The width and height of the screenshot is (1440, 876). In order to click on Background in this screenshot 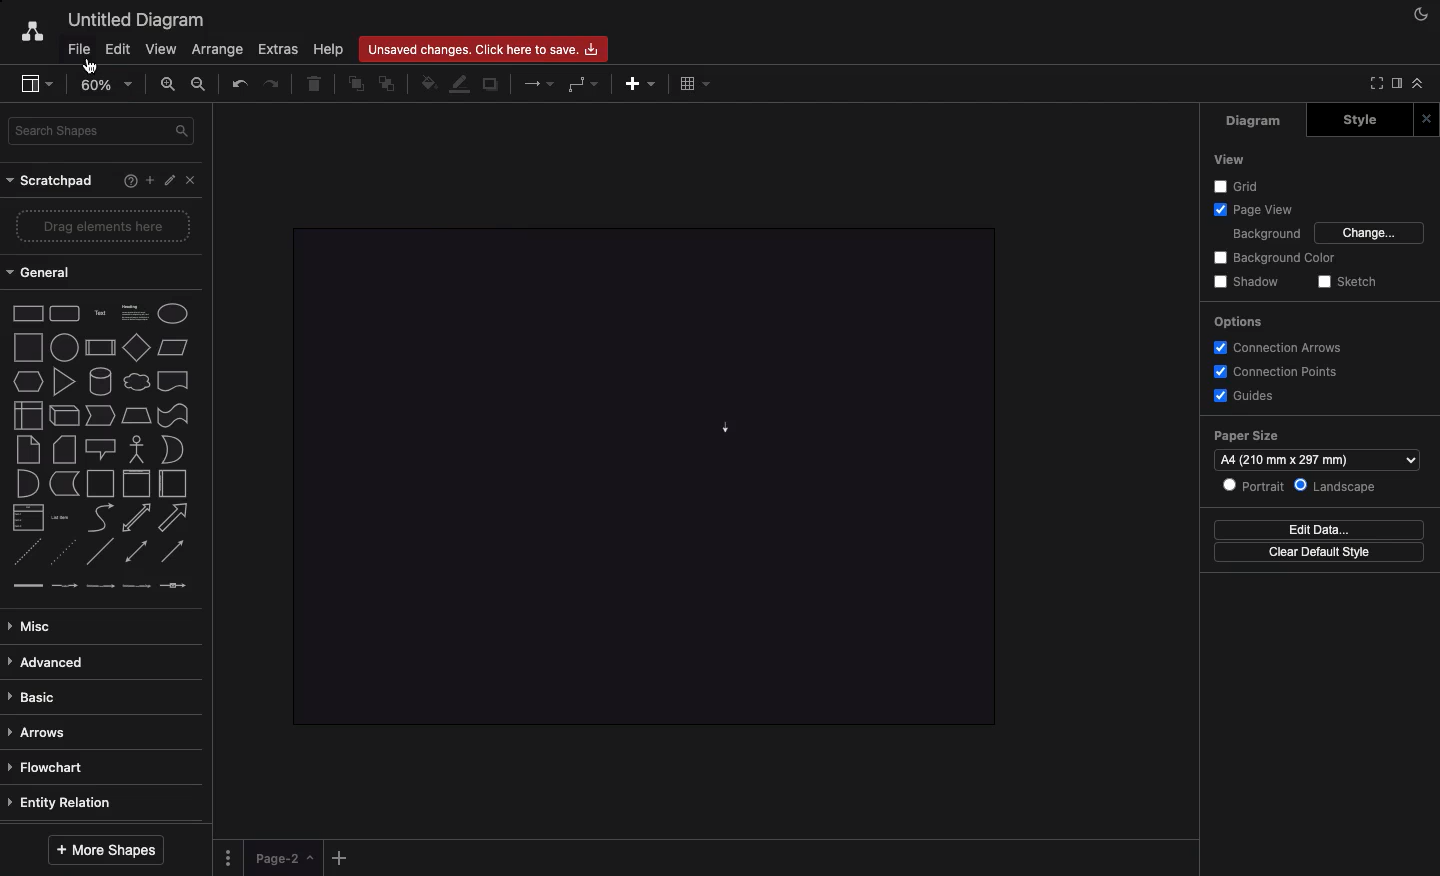, I will do `click(1265, 232)`.